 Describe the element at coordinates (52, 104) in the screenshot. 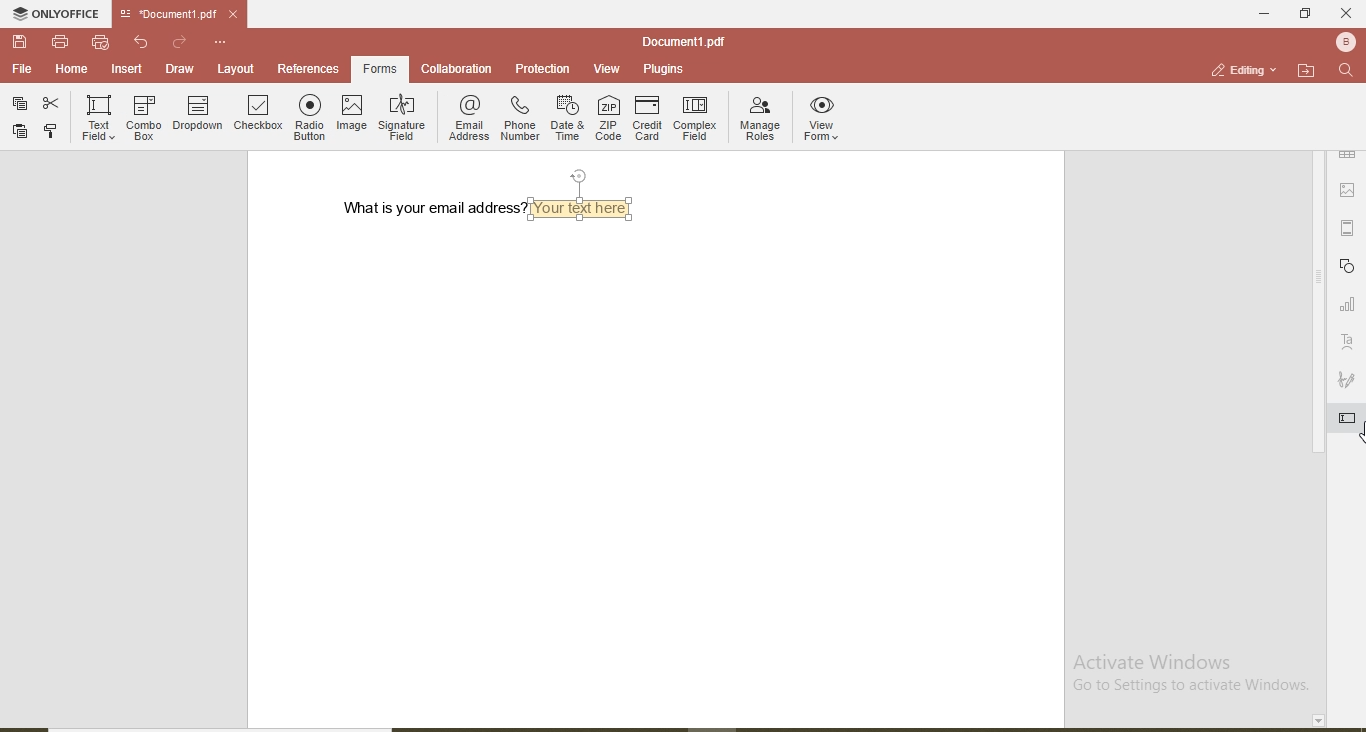

I see `cut` at that location.